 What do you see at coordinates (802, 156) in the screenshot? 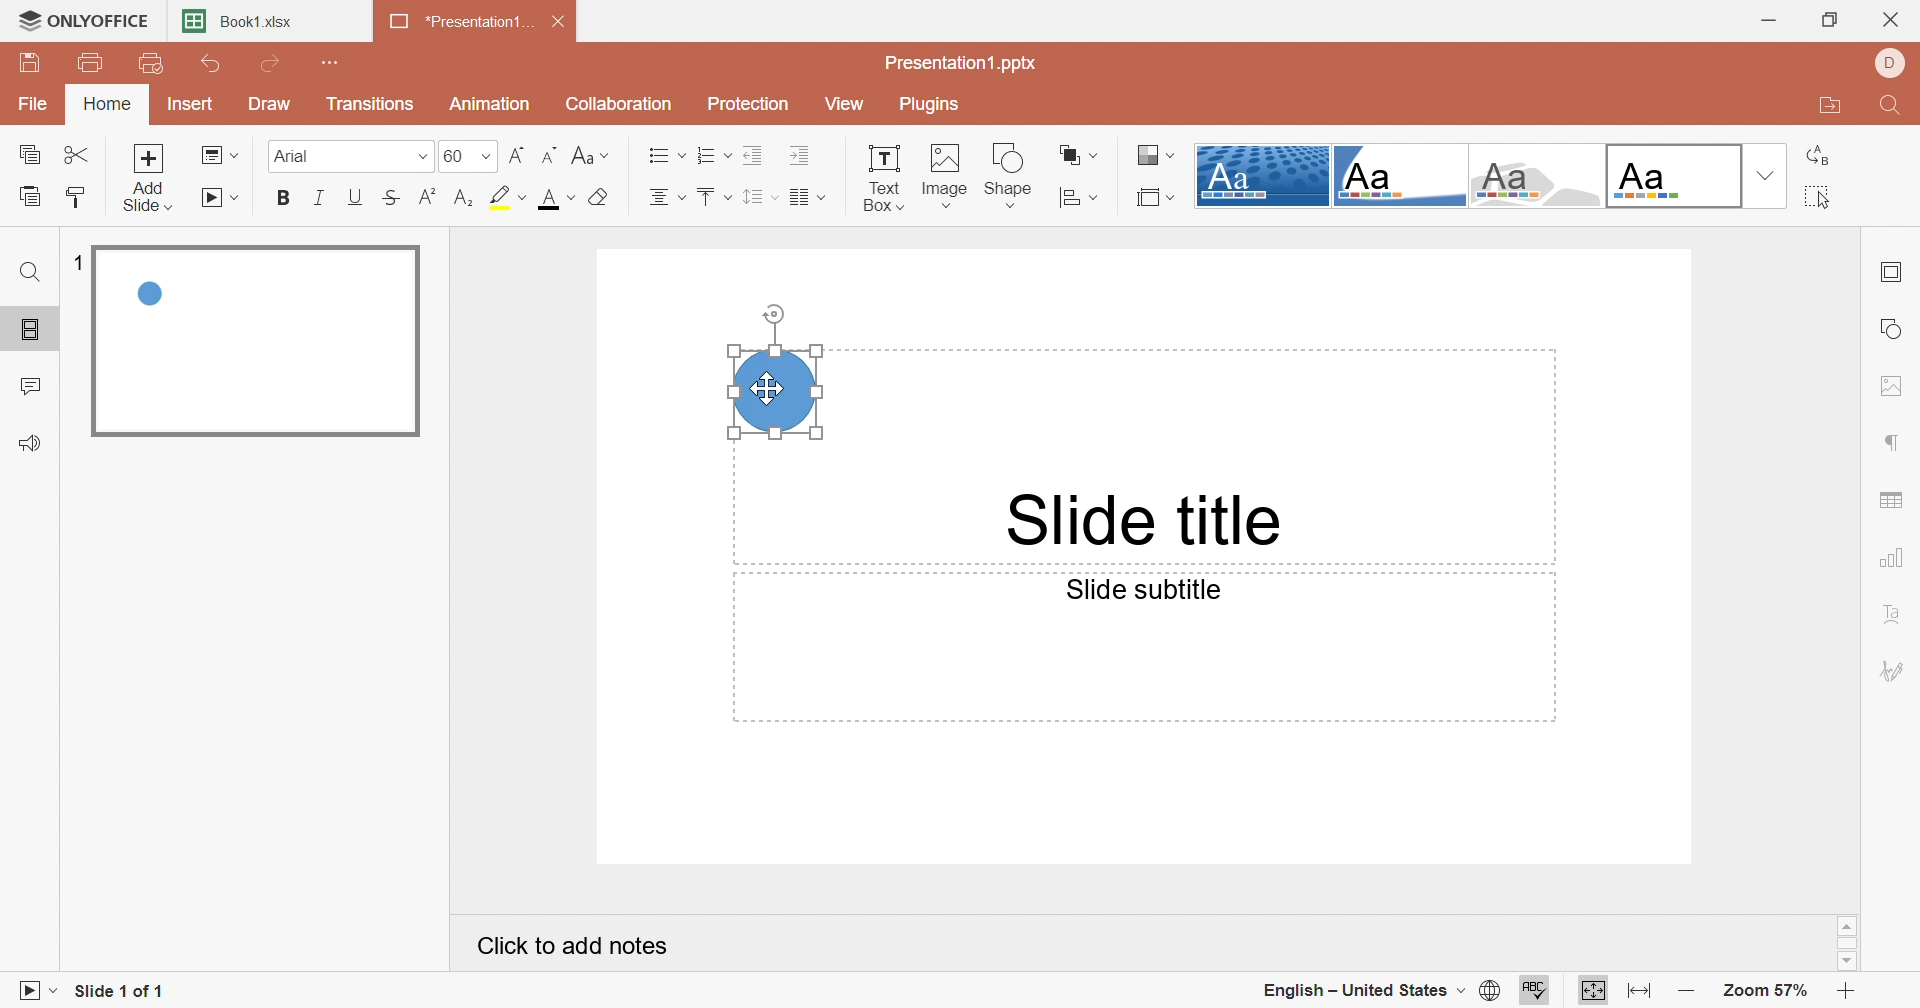
I see `Increase indent` at bounding box center [802, 156].